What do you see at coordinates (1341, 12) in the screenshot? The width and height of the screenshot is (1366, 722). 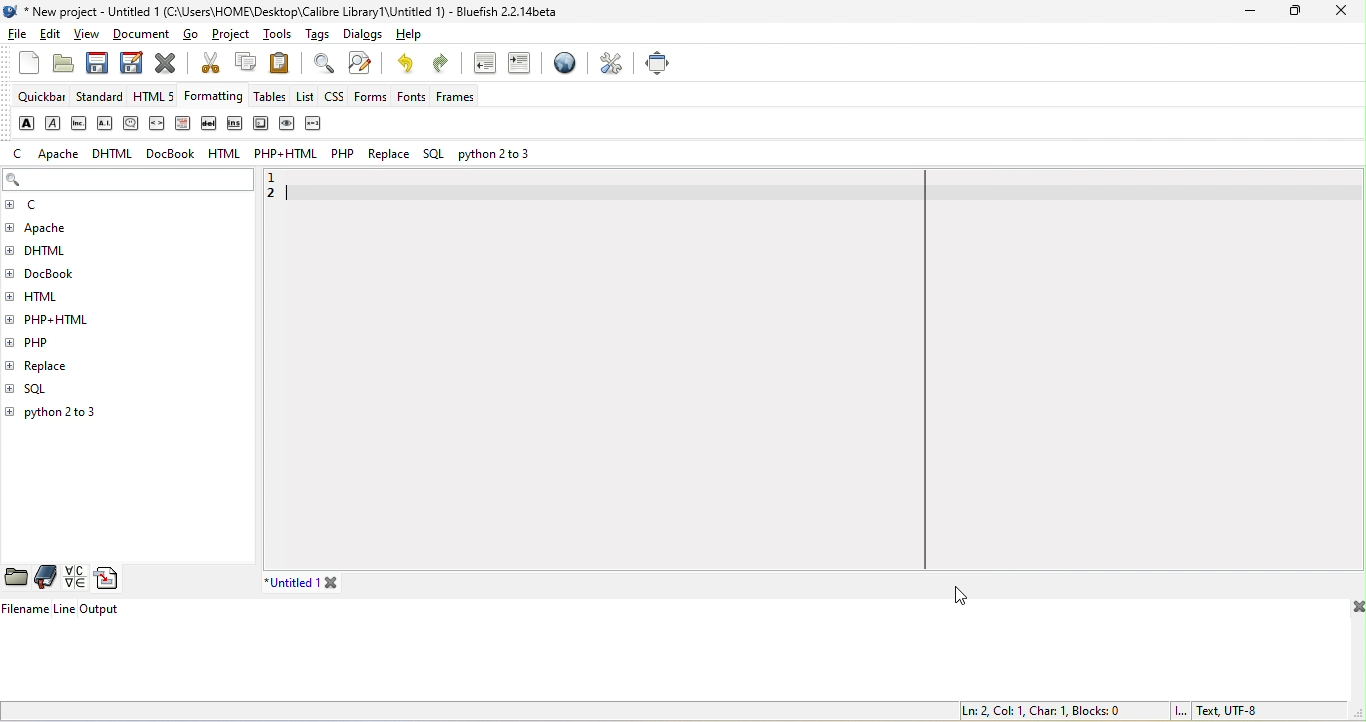 I see `close` at bounding box center [1341, 12].